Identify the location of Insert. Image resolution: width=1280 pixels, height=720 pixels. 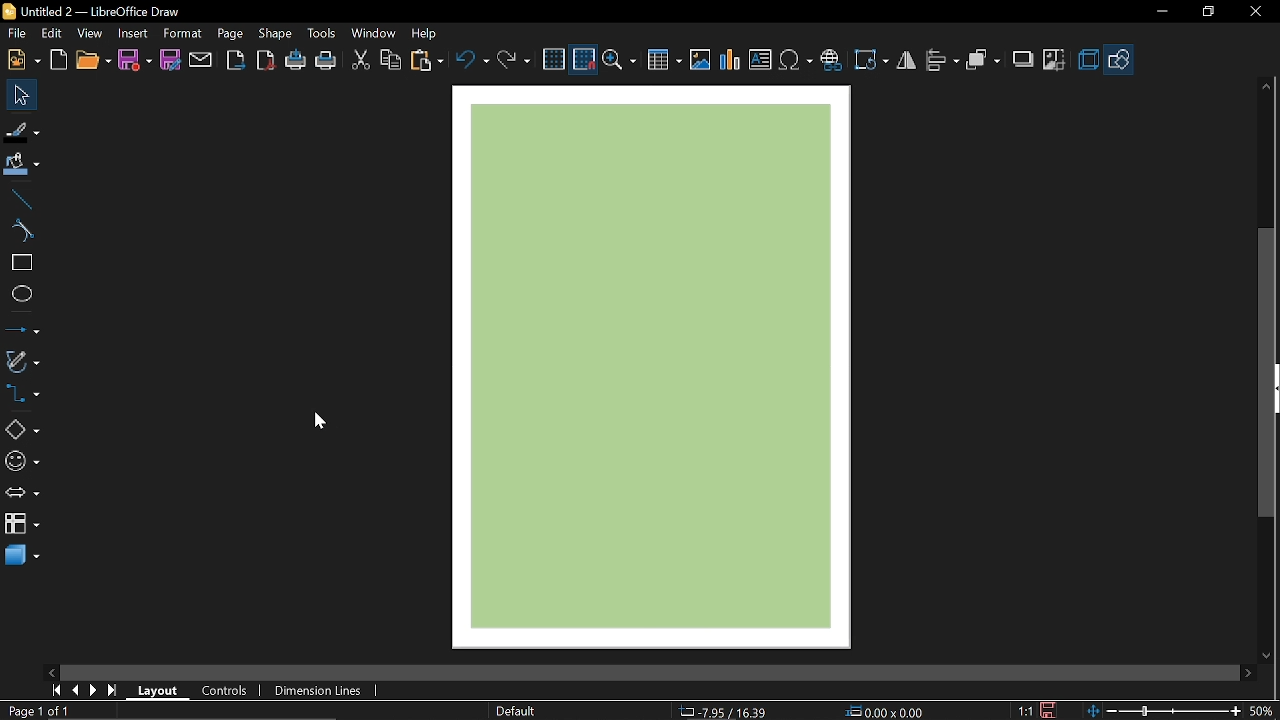
(134, 34).